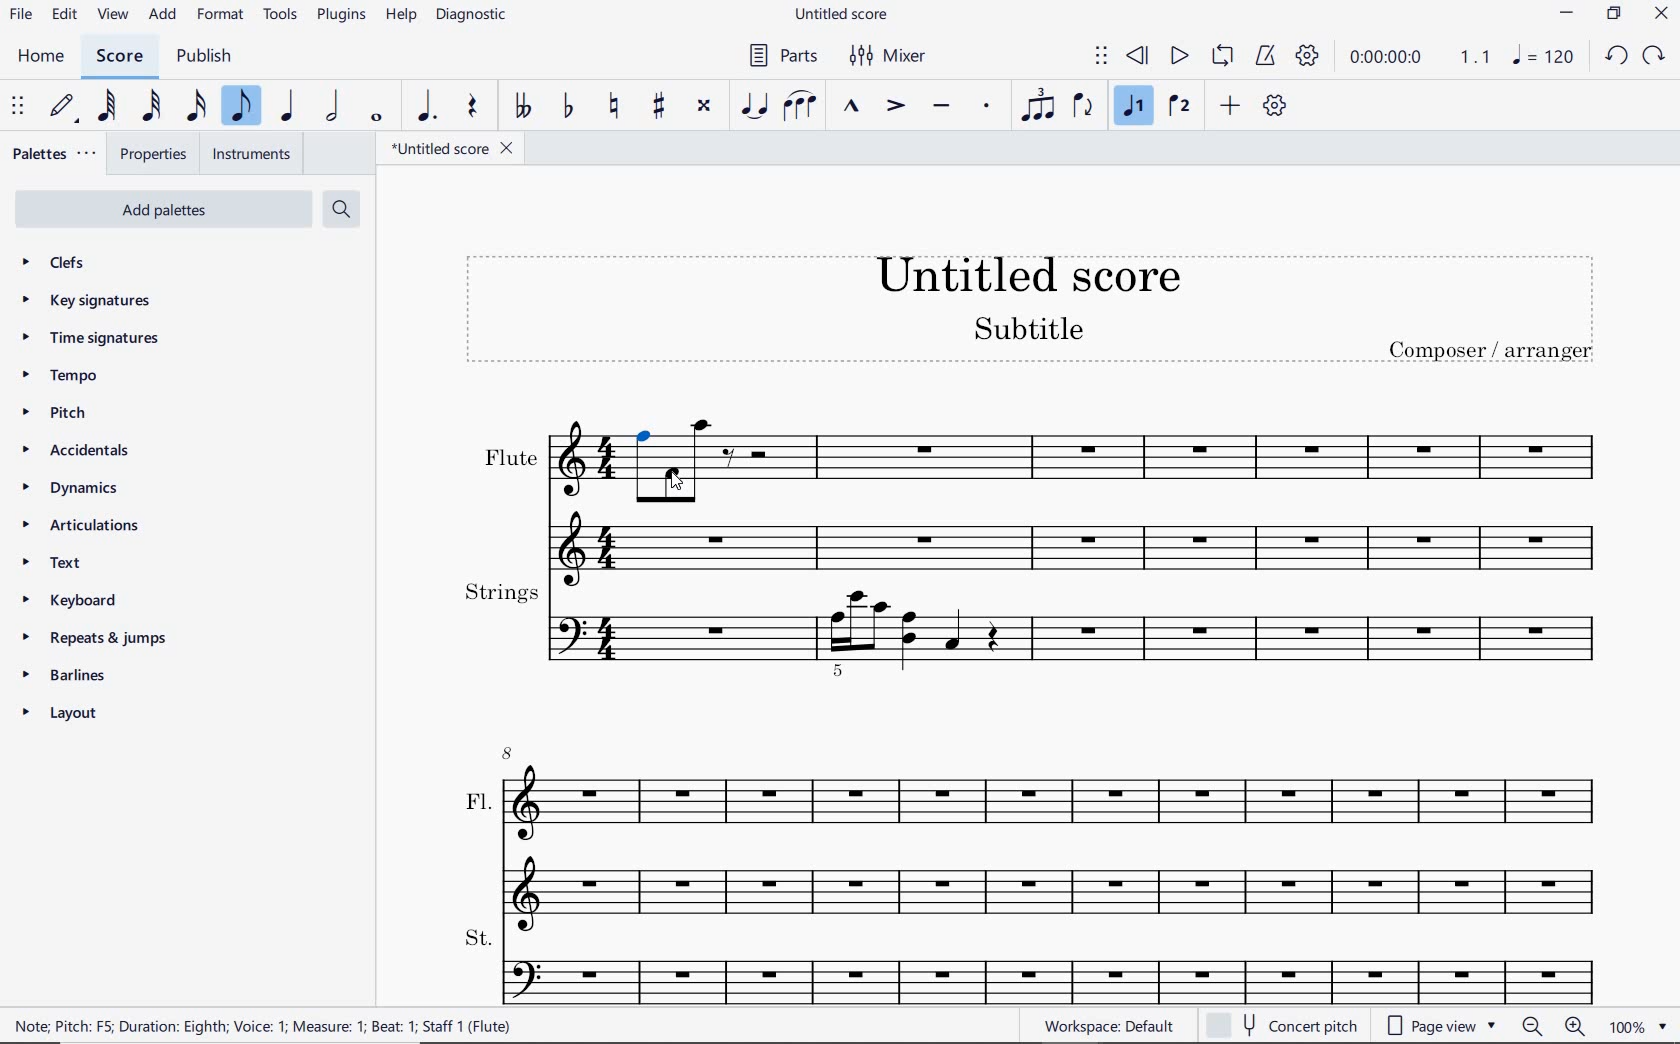 Image resolution: width=1680 pixels, height=1044 pixels. I want to click on DEFAULT (STEP TIME), so click(60, 107).